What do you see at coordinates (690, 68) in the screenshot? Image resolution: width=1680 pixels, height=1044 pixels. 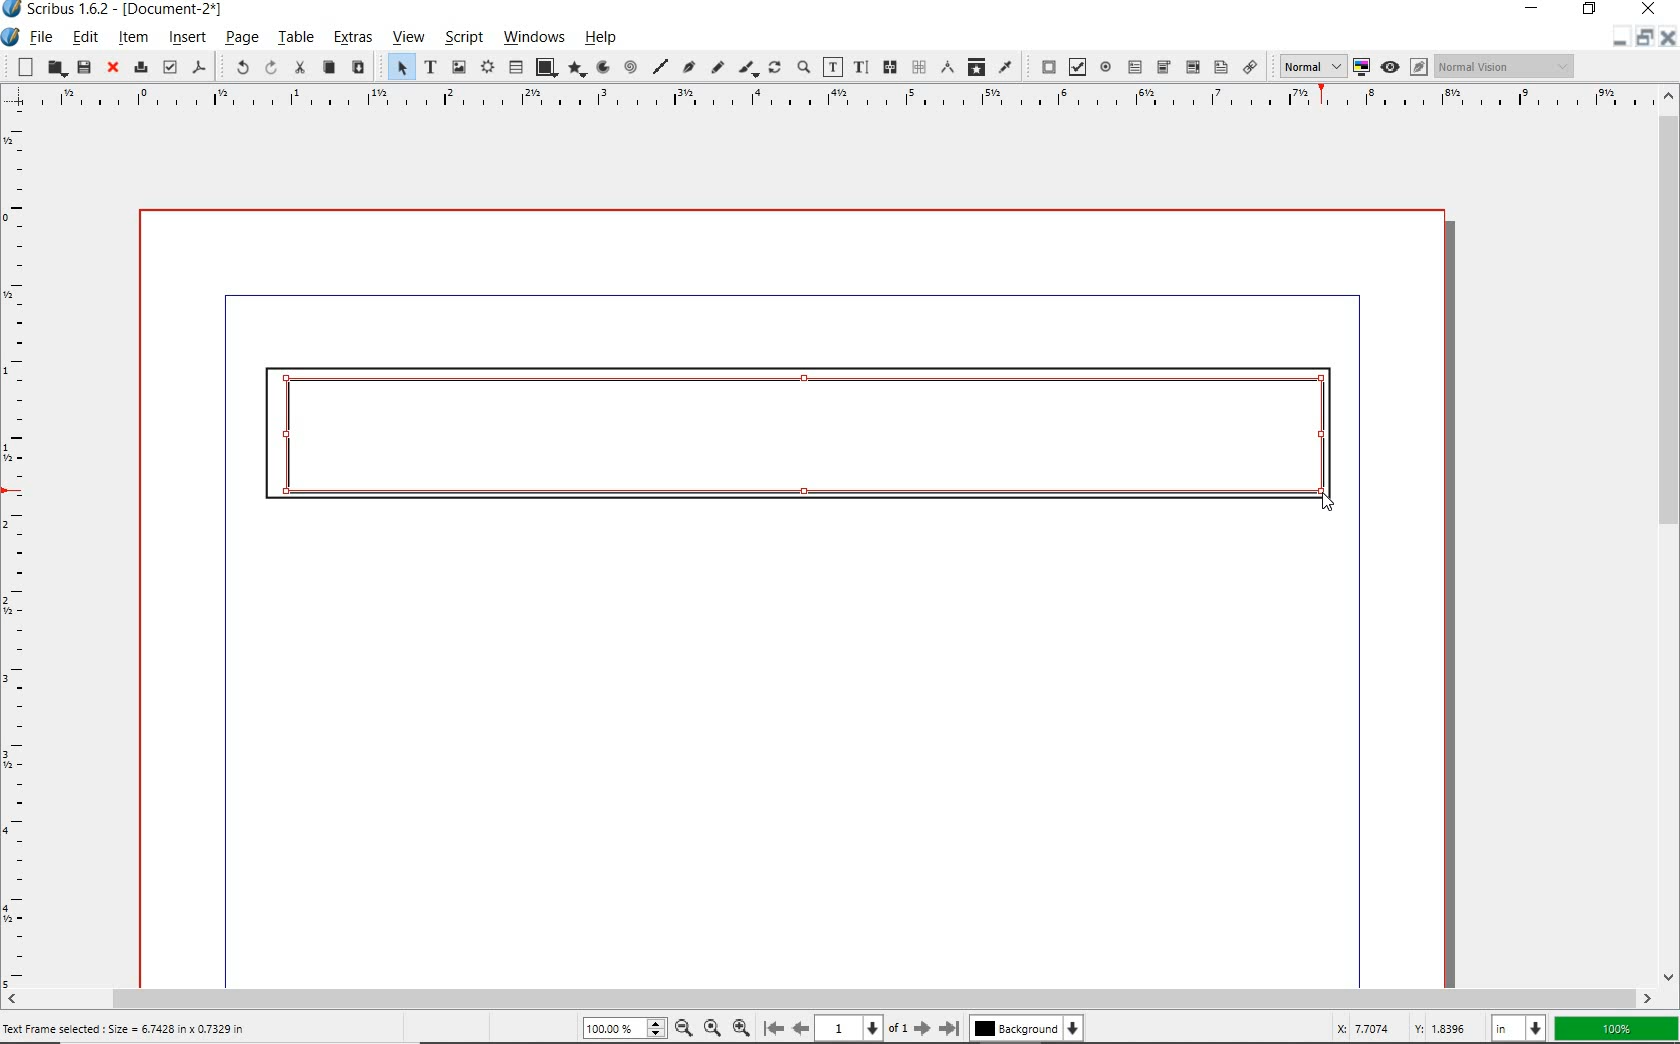 I see `Bezier curve` at bounding box center [690, 68].